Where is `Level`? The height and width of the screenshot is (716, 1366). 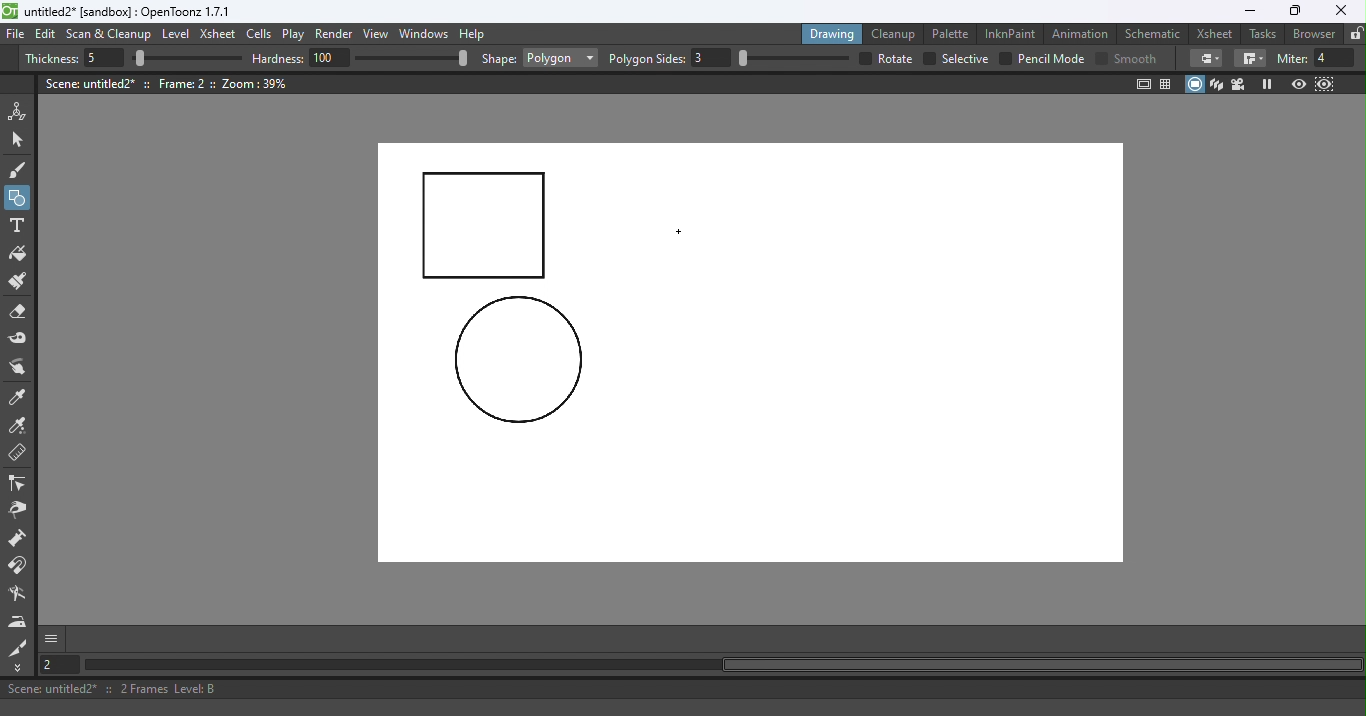 Level is located at coordinates (176, 35).